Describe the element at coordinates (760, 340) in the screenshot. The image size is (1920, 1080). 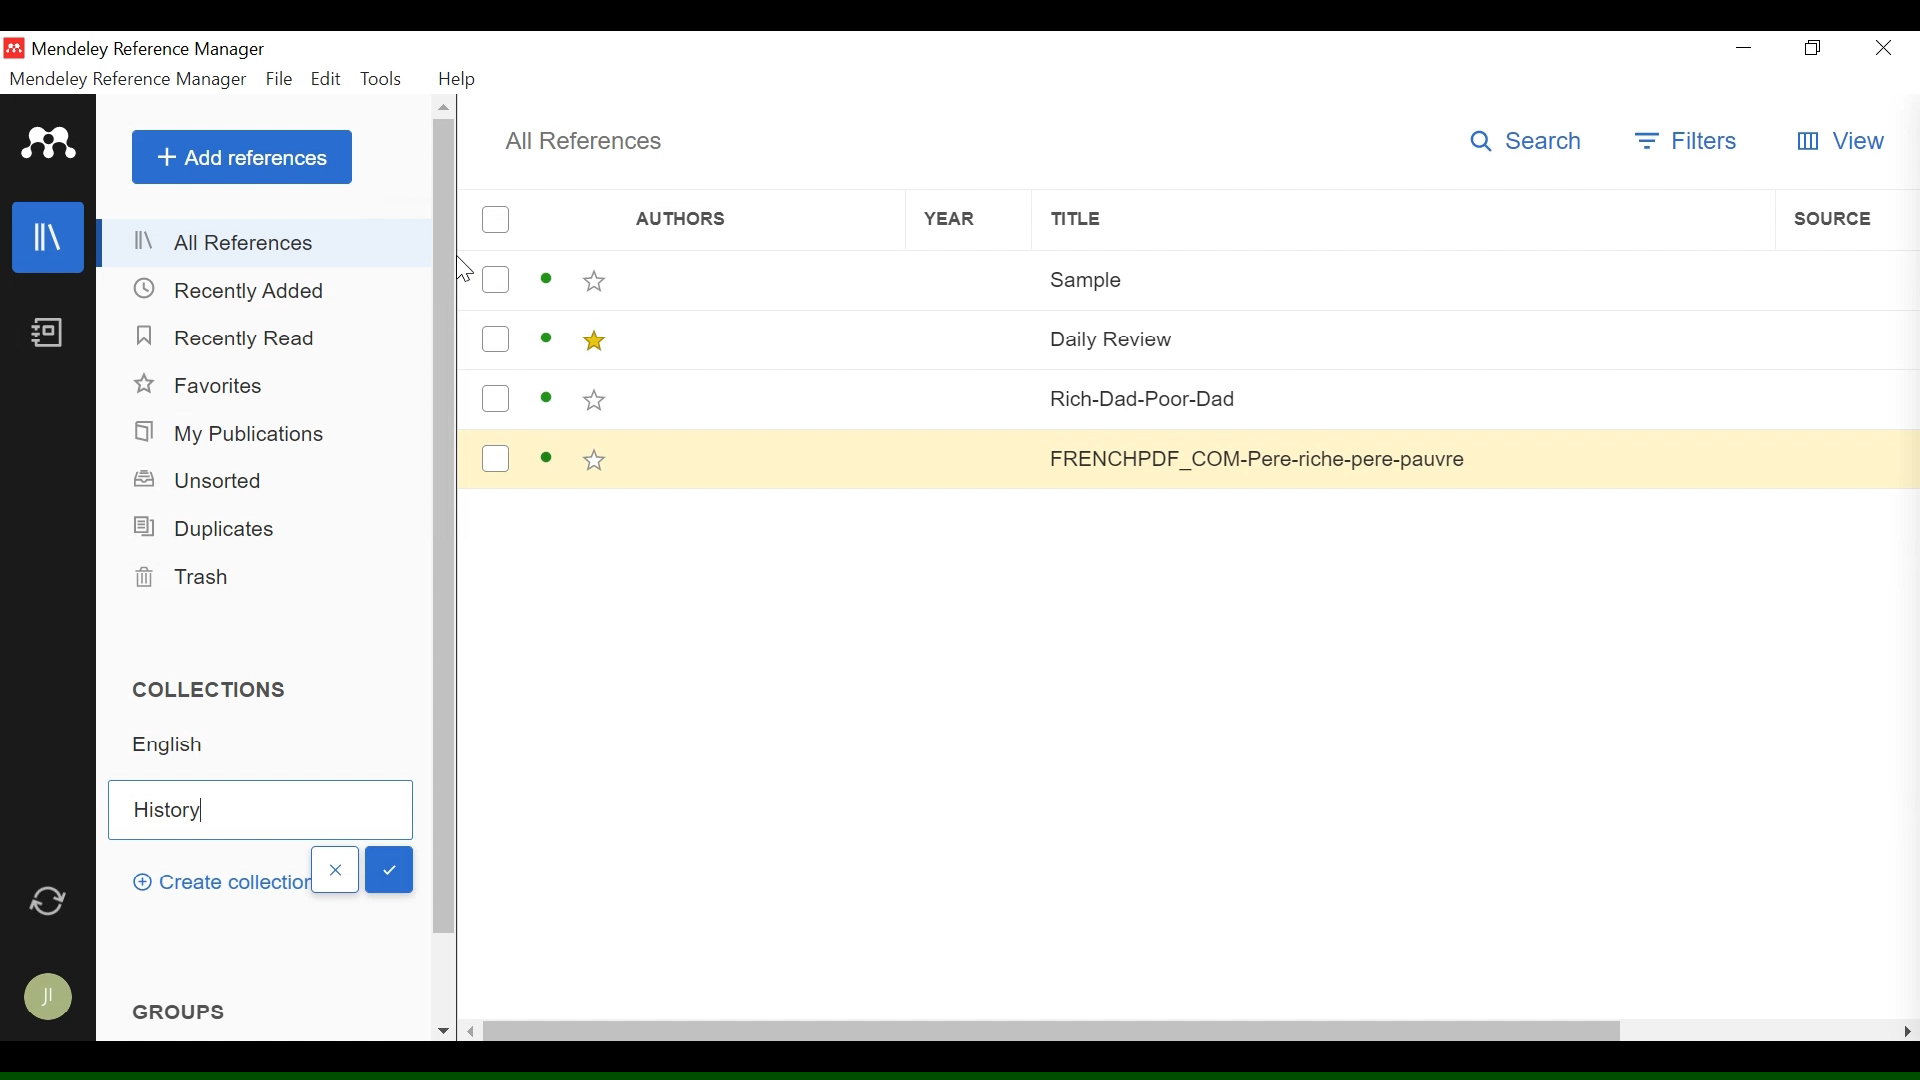
I see `Authors` at that location.